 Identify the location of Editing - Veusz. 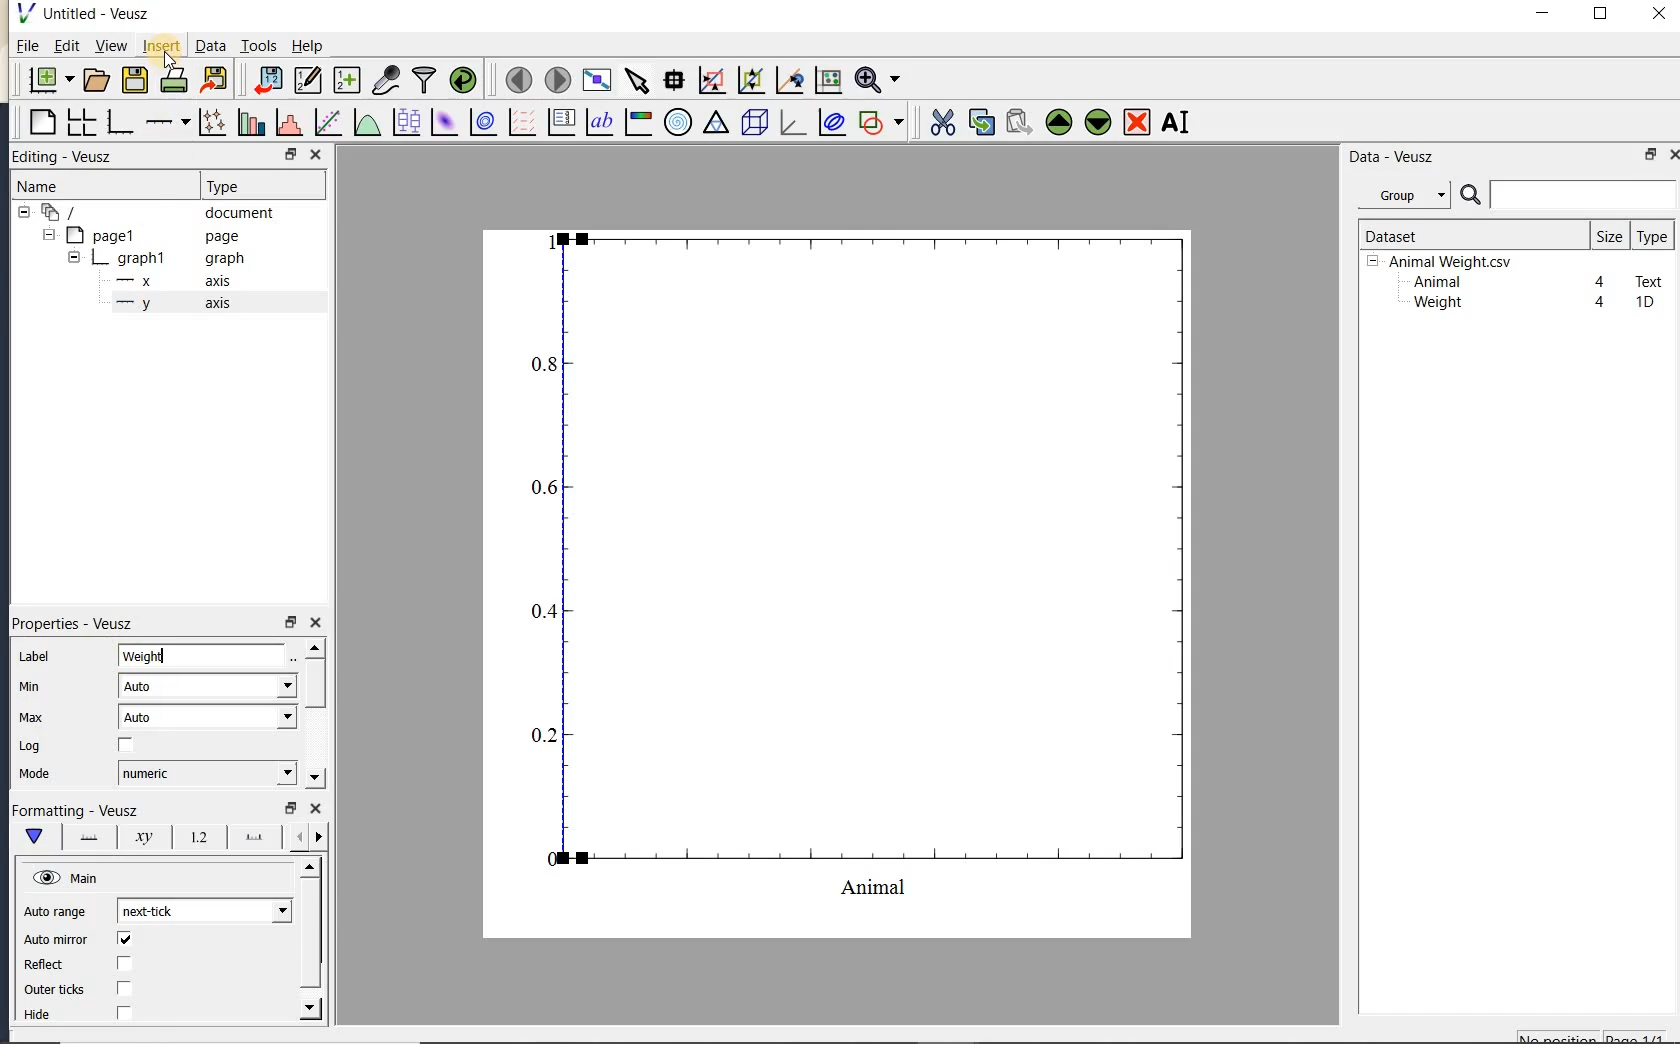
(73, 157).